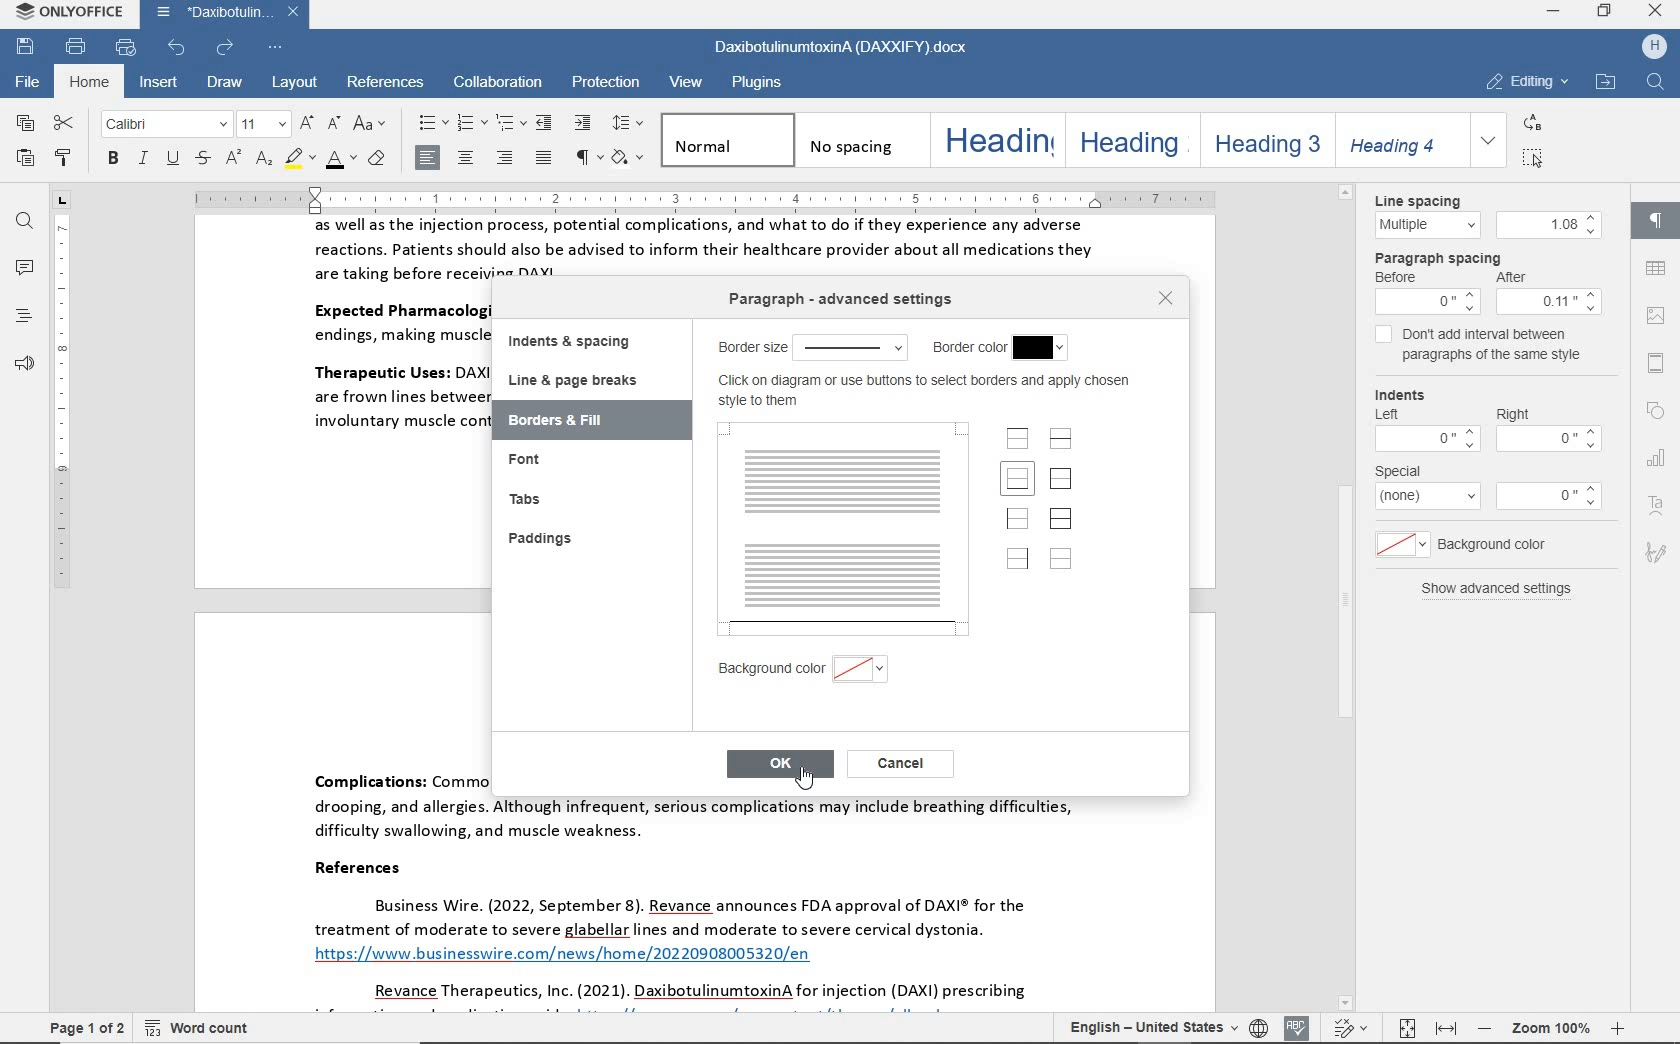 The width and height of the screenshot is (1680, 1044). Describe the element at coordinates (605, 81) in the screenshot. I see `protection` at that location.